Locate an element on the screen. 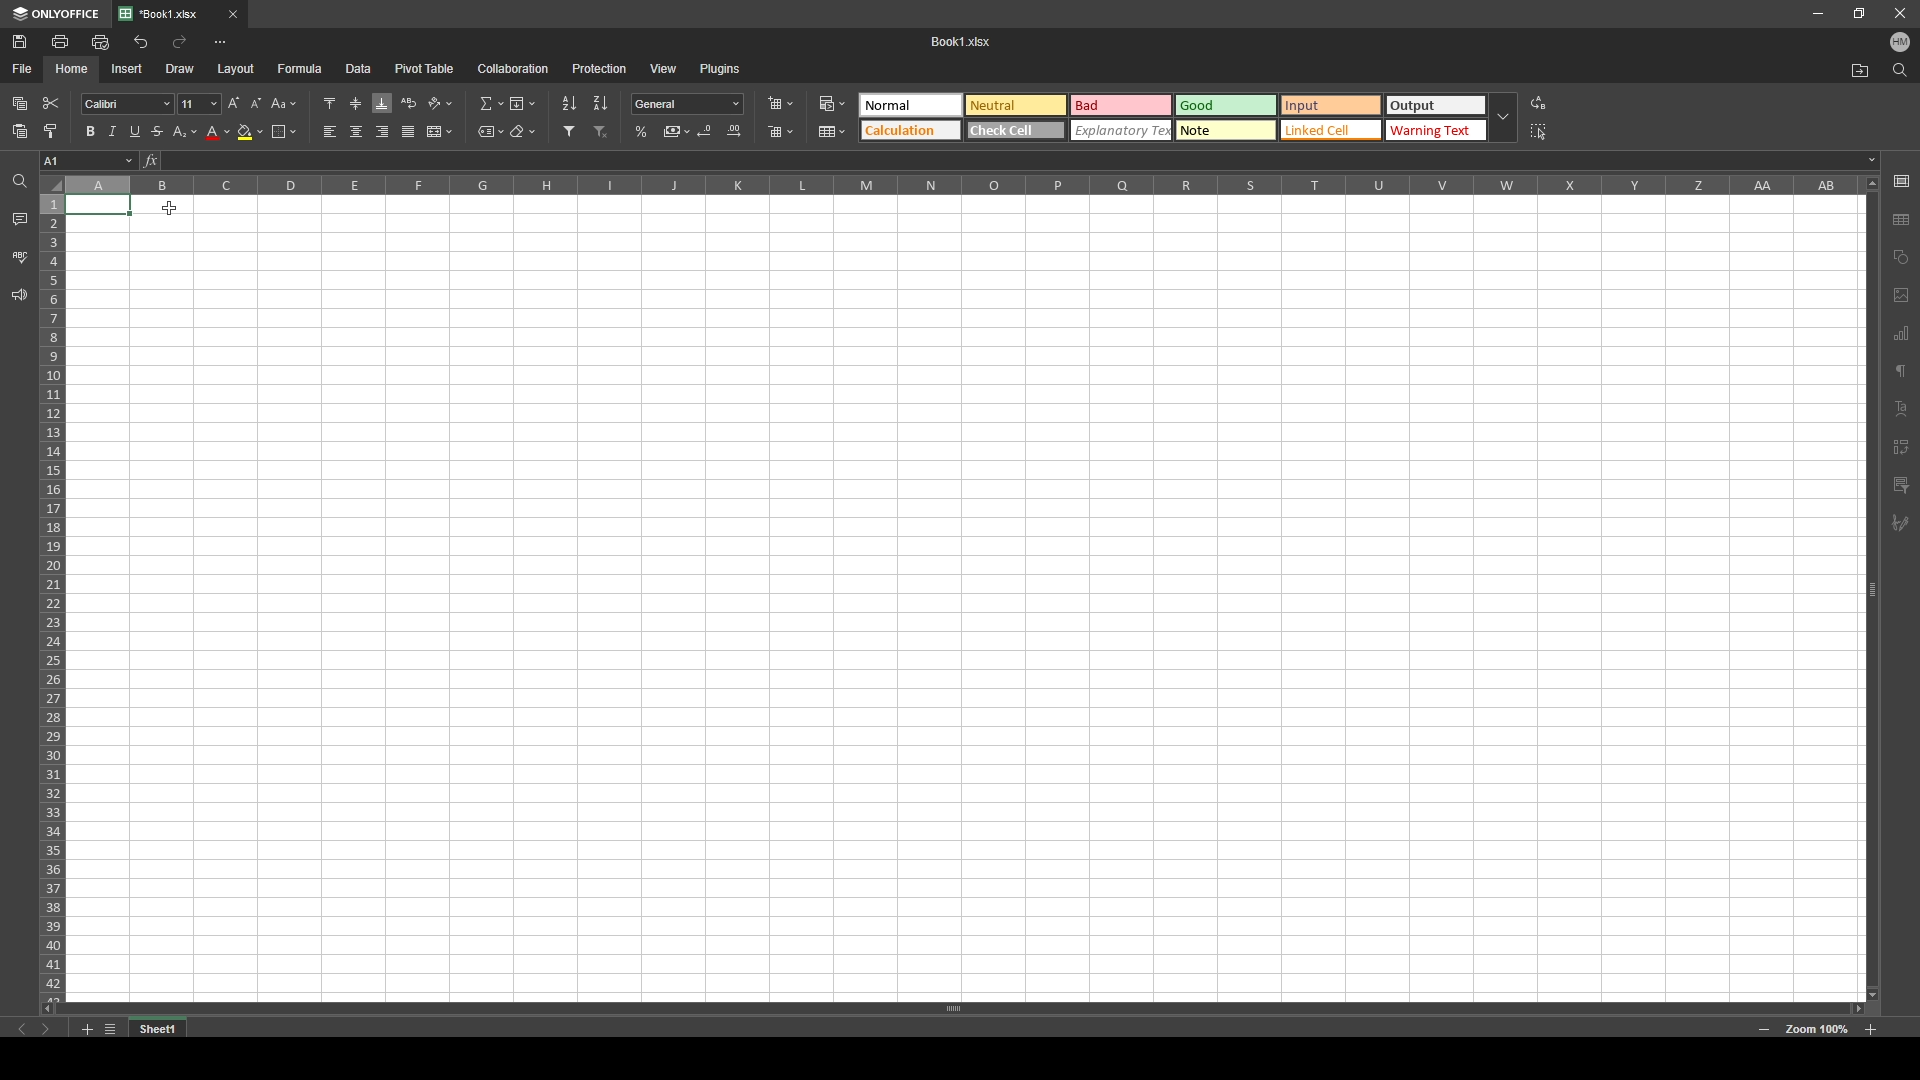 The height and width of the screenshot is (1080, 1920). remove filter is located at coordinates (603, 132).